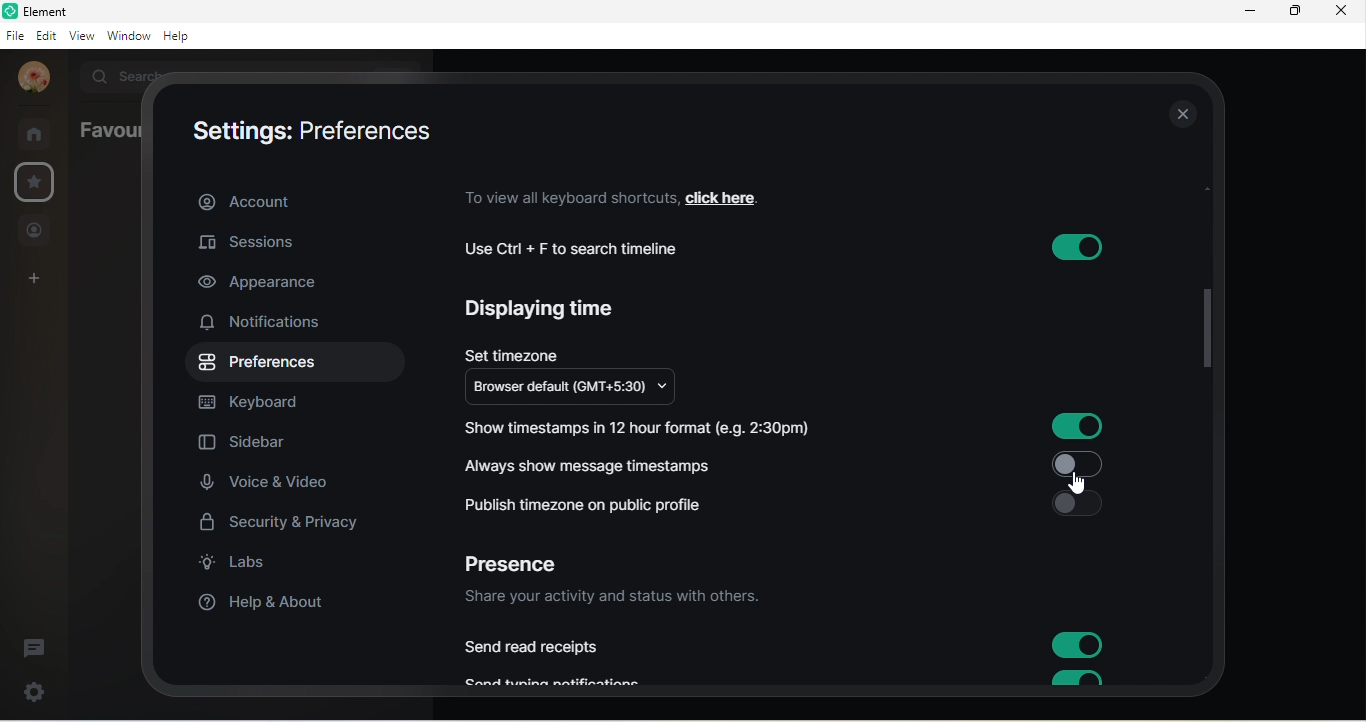 The width and height of the screenshot is (1366, 722). Describe the element at coordinates (263, 284) in the screenshot. I see `appearance` at that location.